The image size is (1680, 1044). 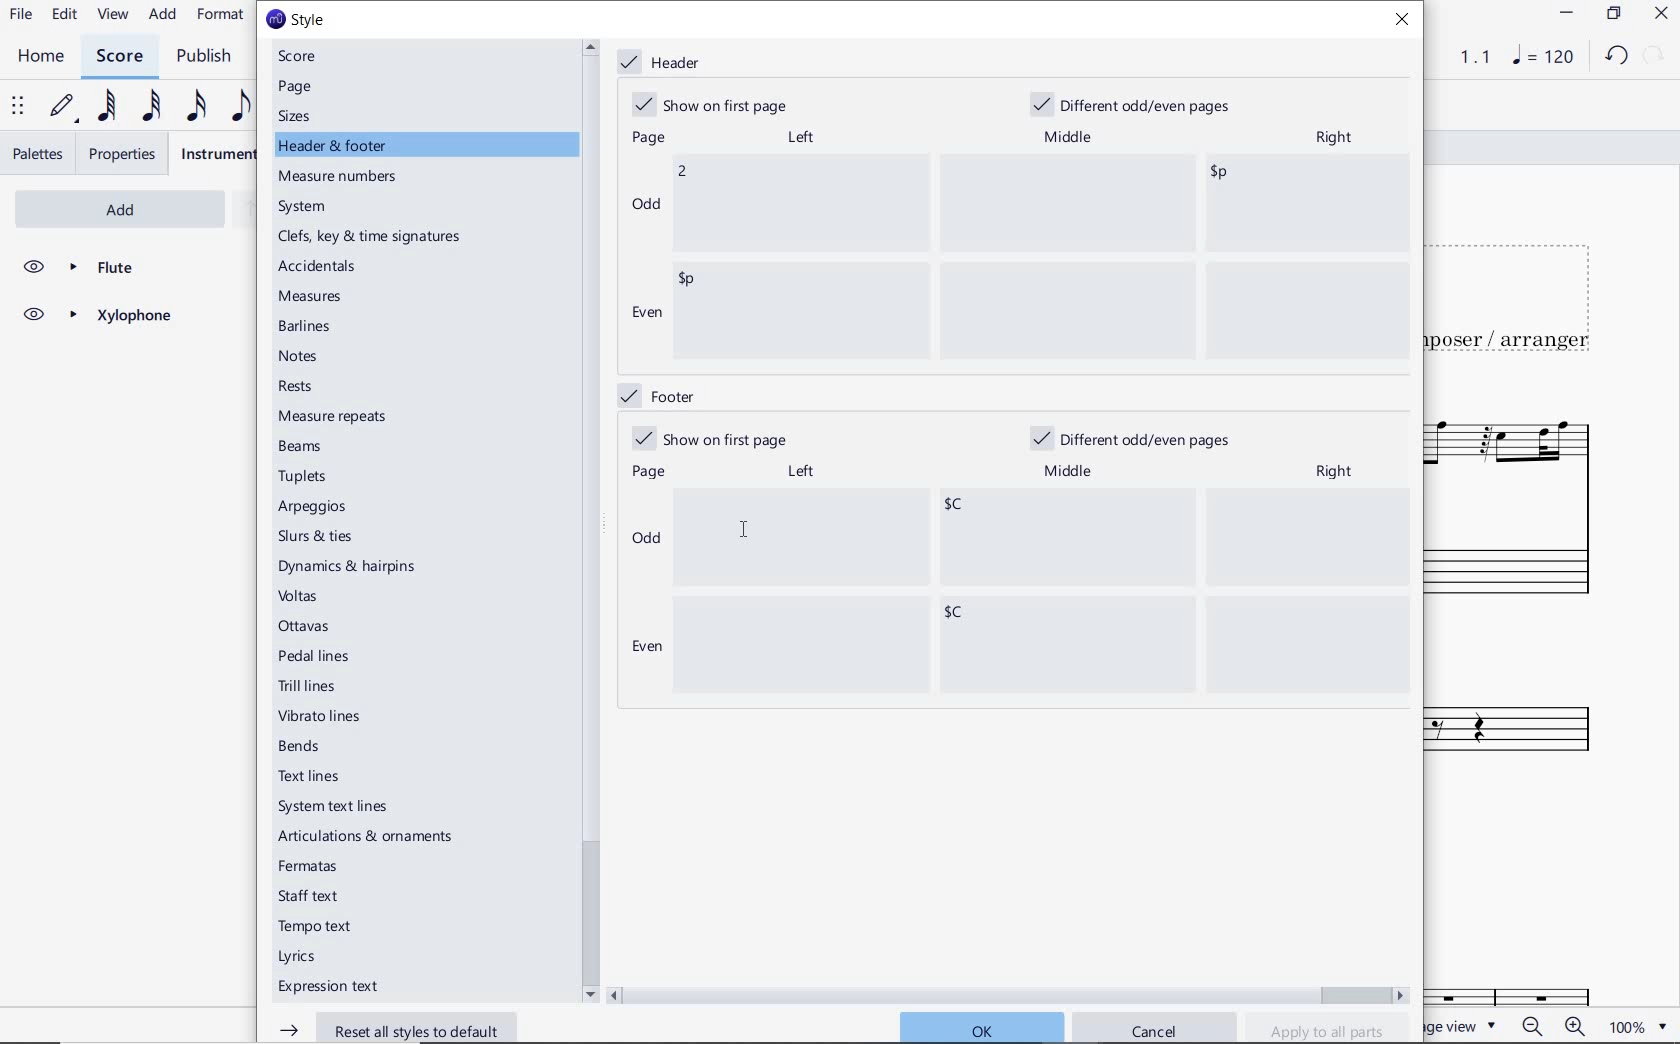 I want to click on header & footer, so click(x=335, y=146).